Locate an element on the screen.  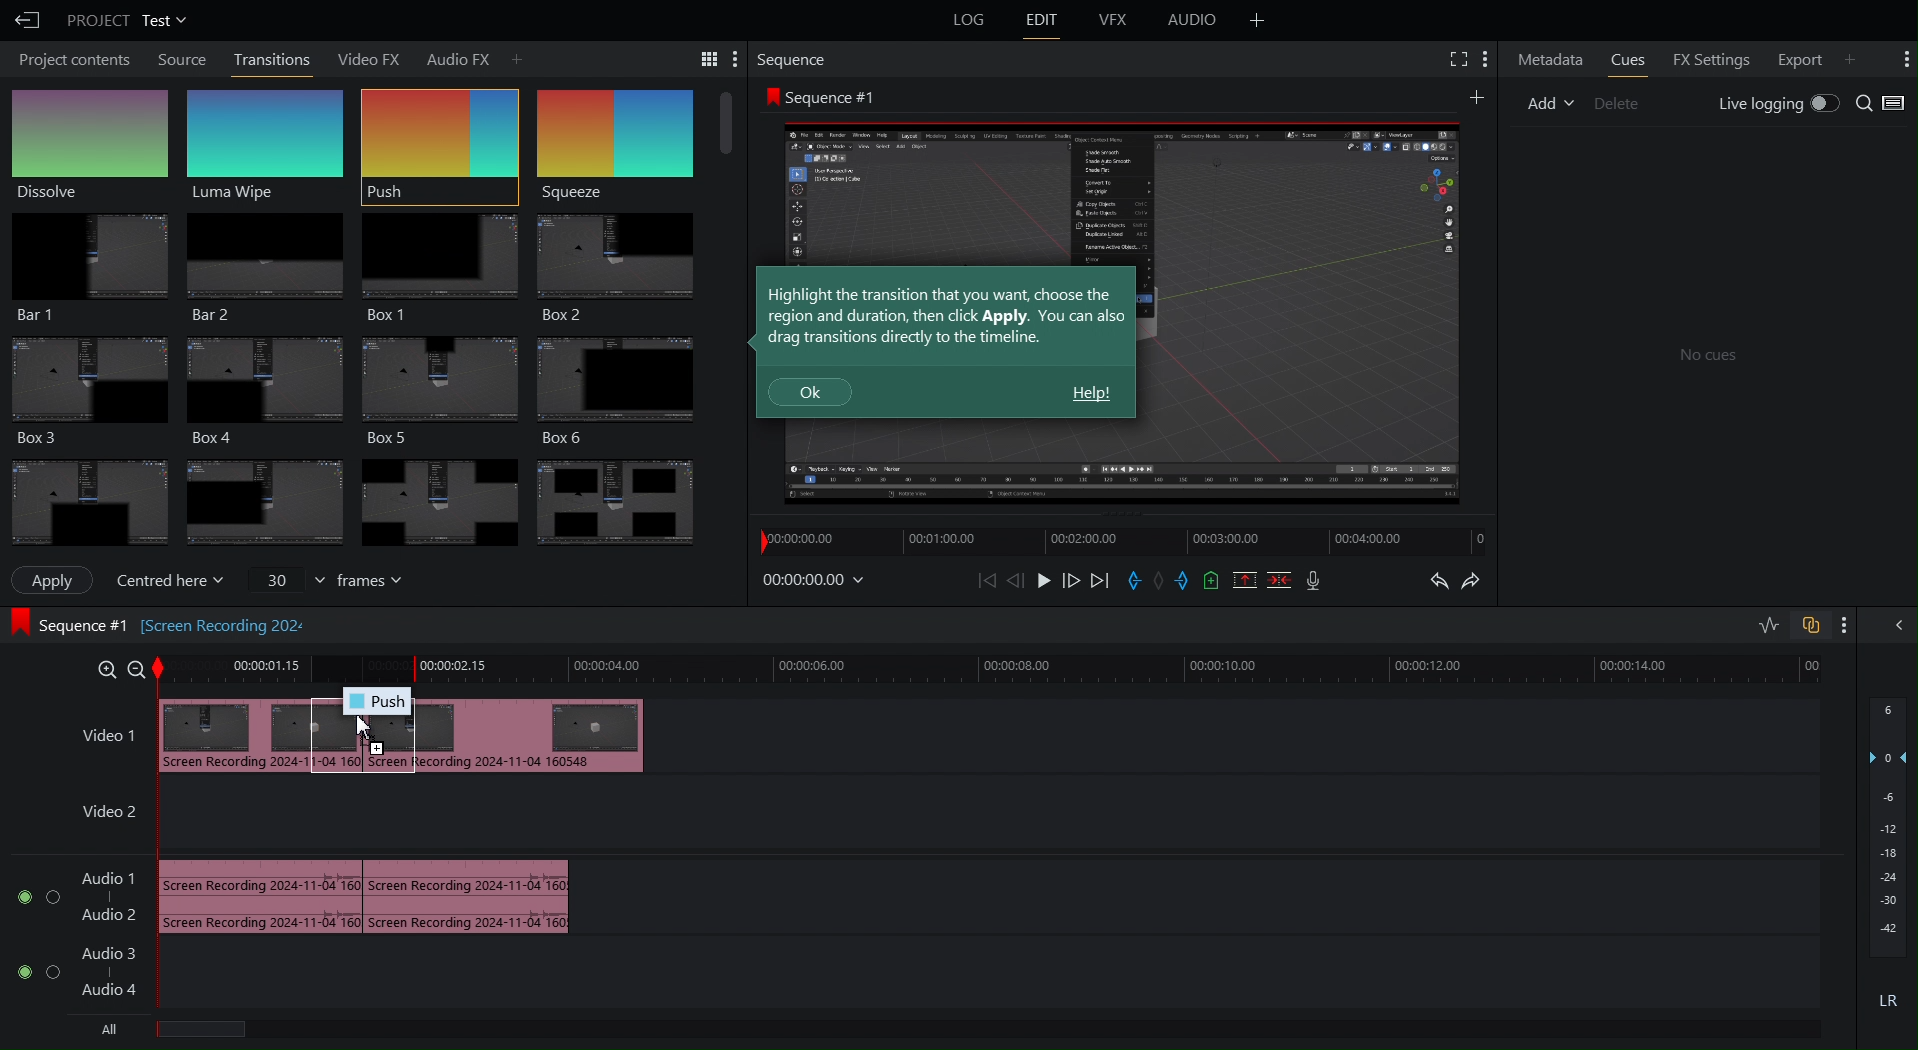
Cues is located at coordinates (1627, 58).